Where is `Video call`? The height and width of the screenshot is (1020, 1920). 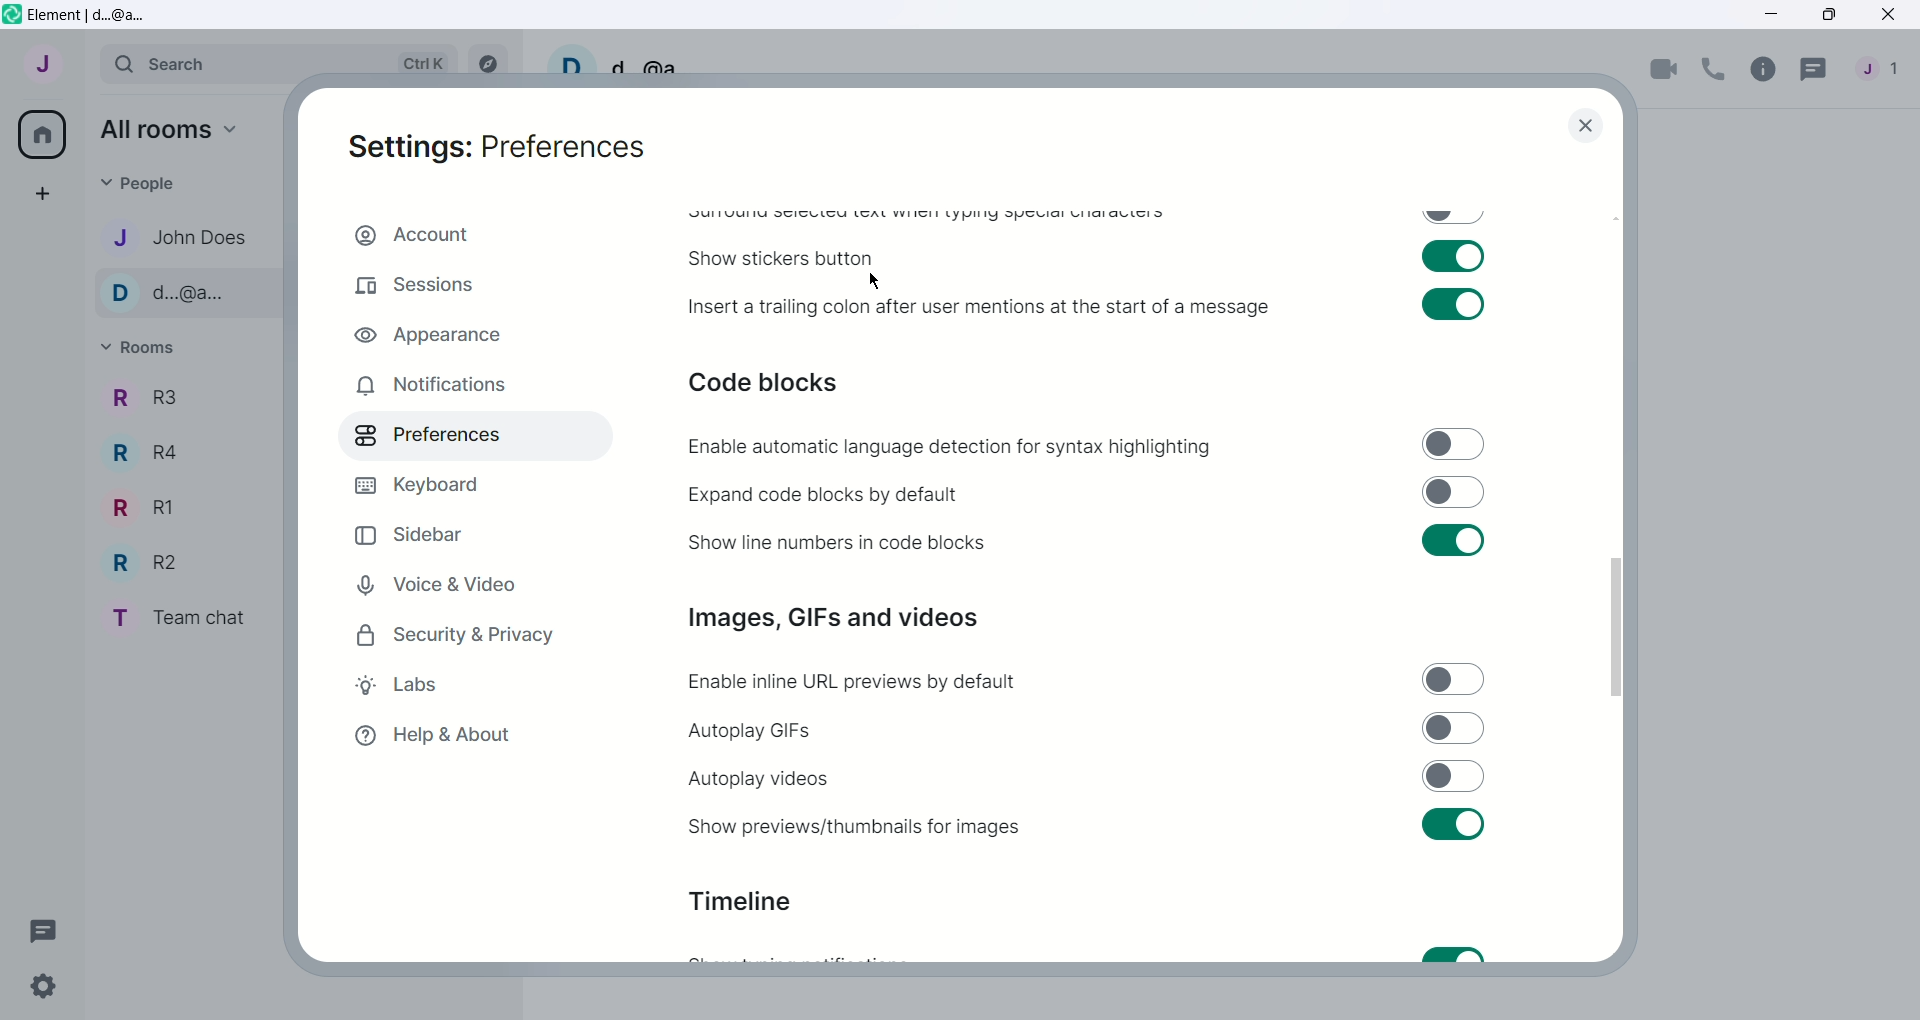 Video call is located at coordinates (1663, 71).